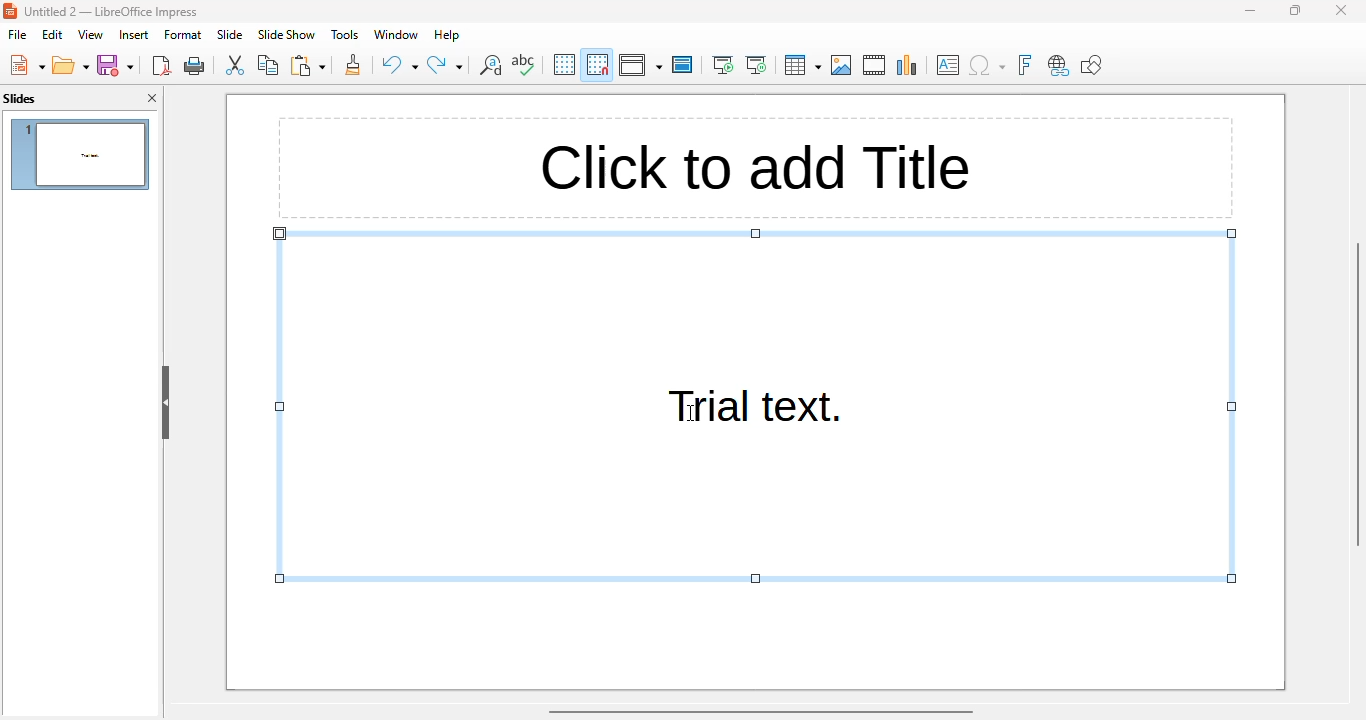 This screenshot has height=720, width=1366. I want to click on snap to grid, so click(598, 65).